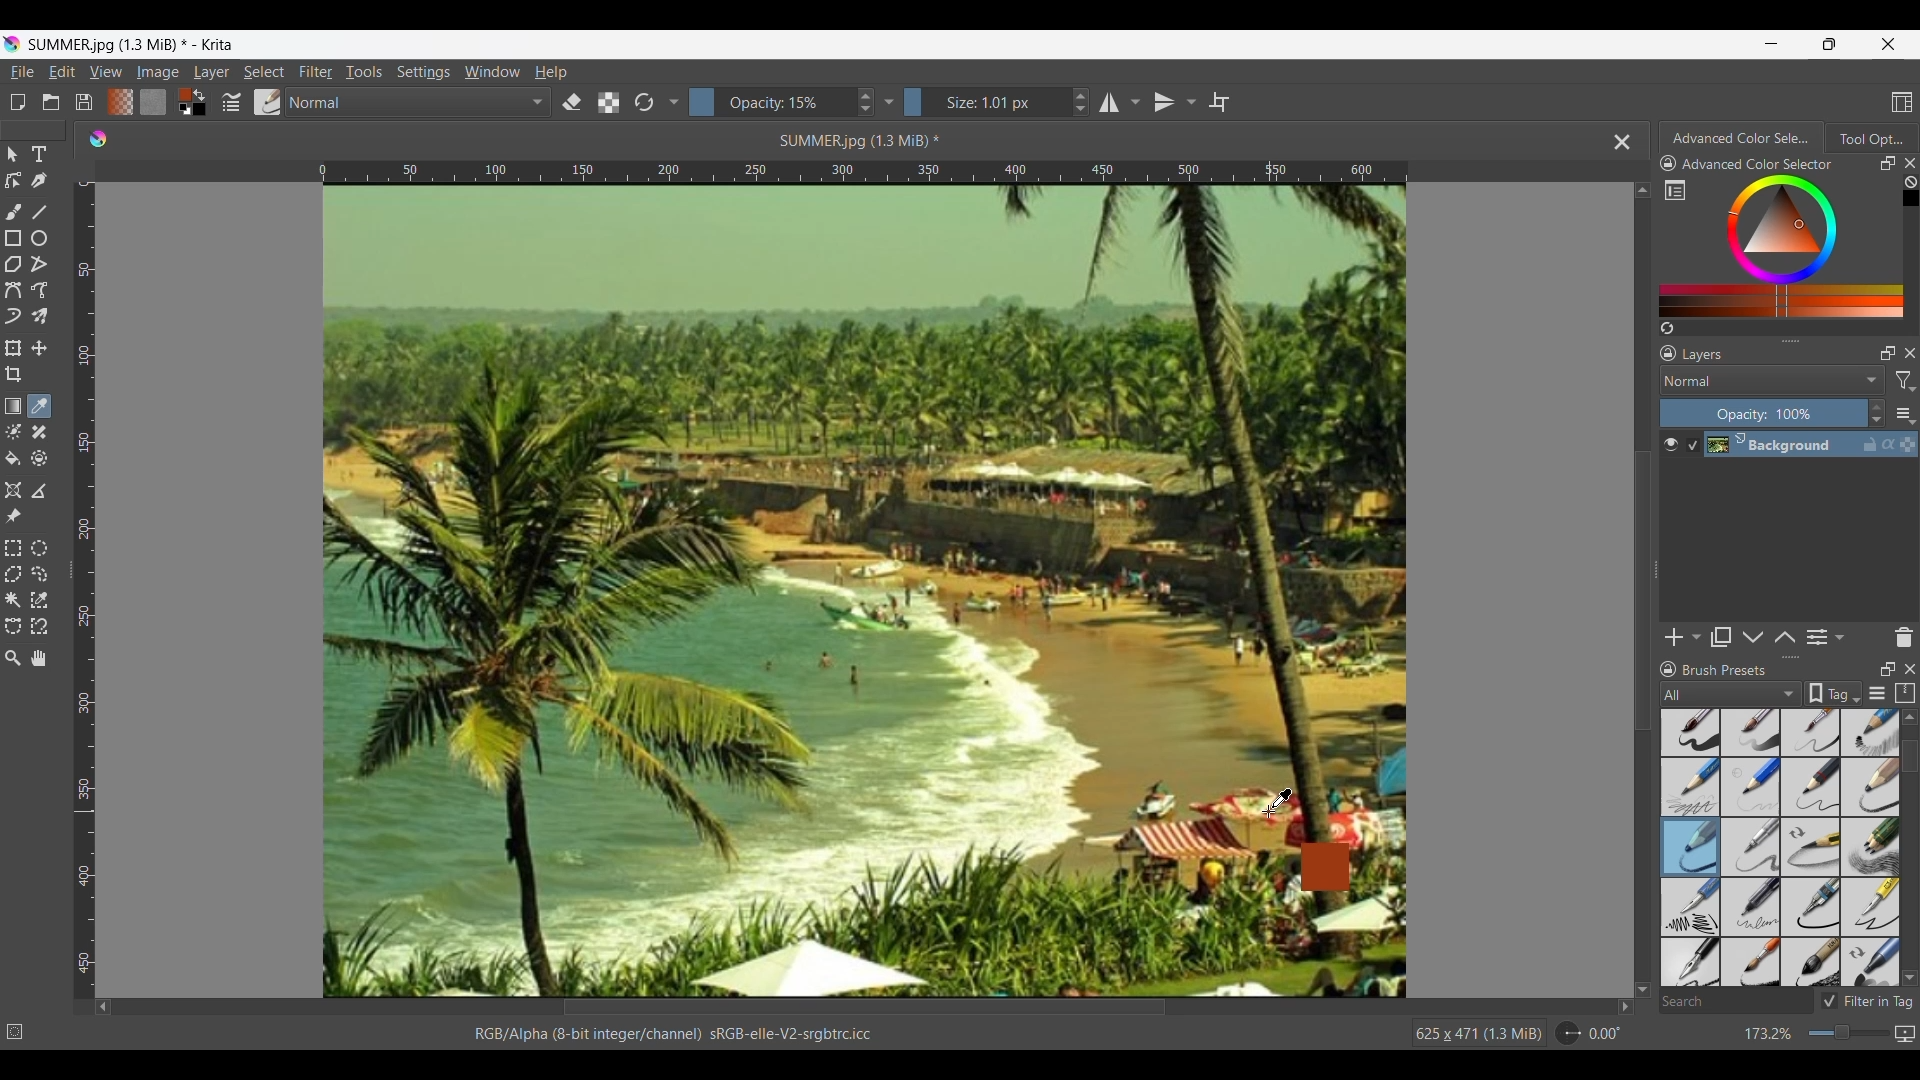 This screenshot has height=1080, width=1920. What do you see at coordinates (38, 627) in the screenshot?
I see `Magnetic curve selection tool` at bounding box center [38, 627].